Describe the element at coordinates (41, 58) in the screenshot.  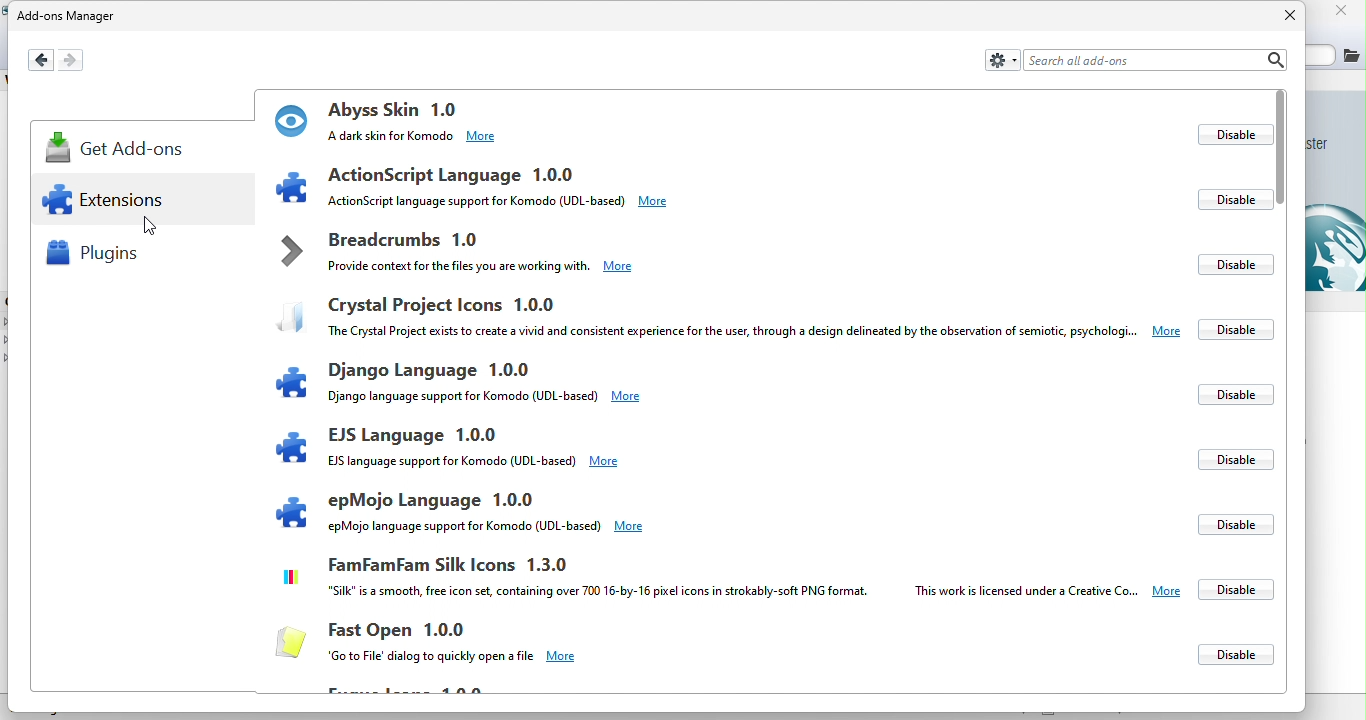
I see `back` at that location.